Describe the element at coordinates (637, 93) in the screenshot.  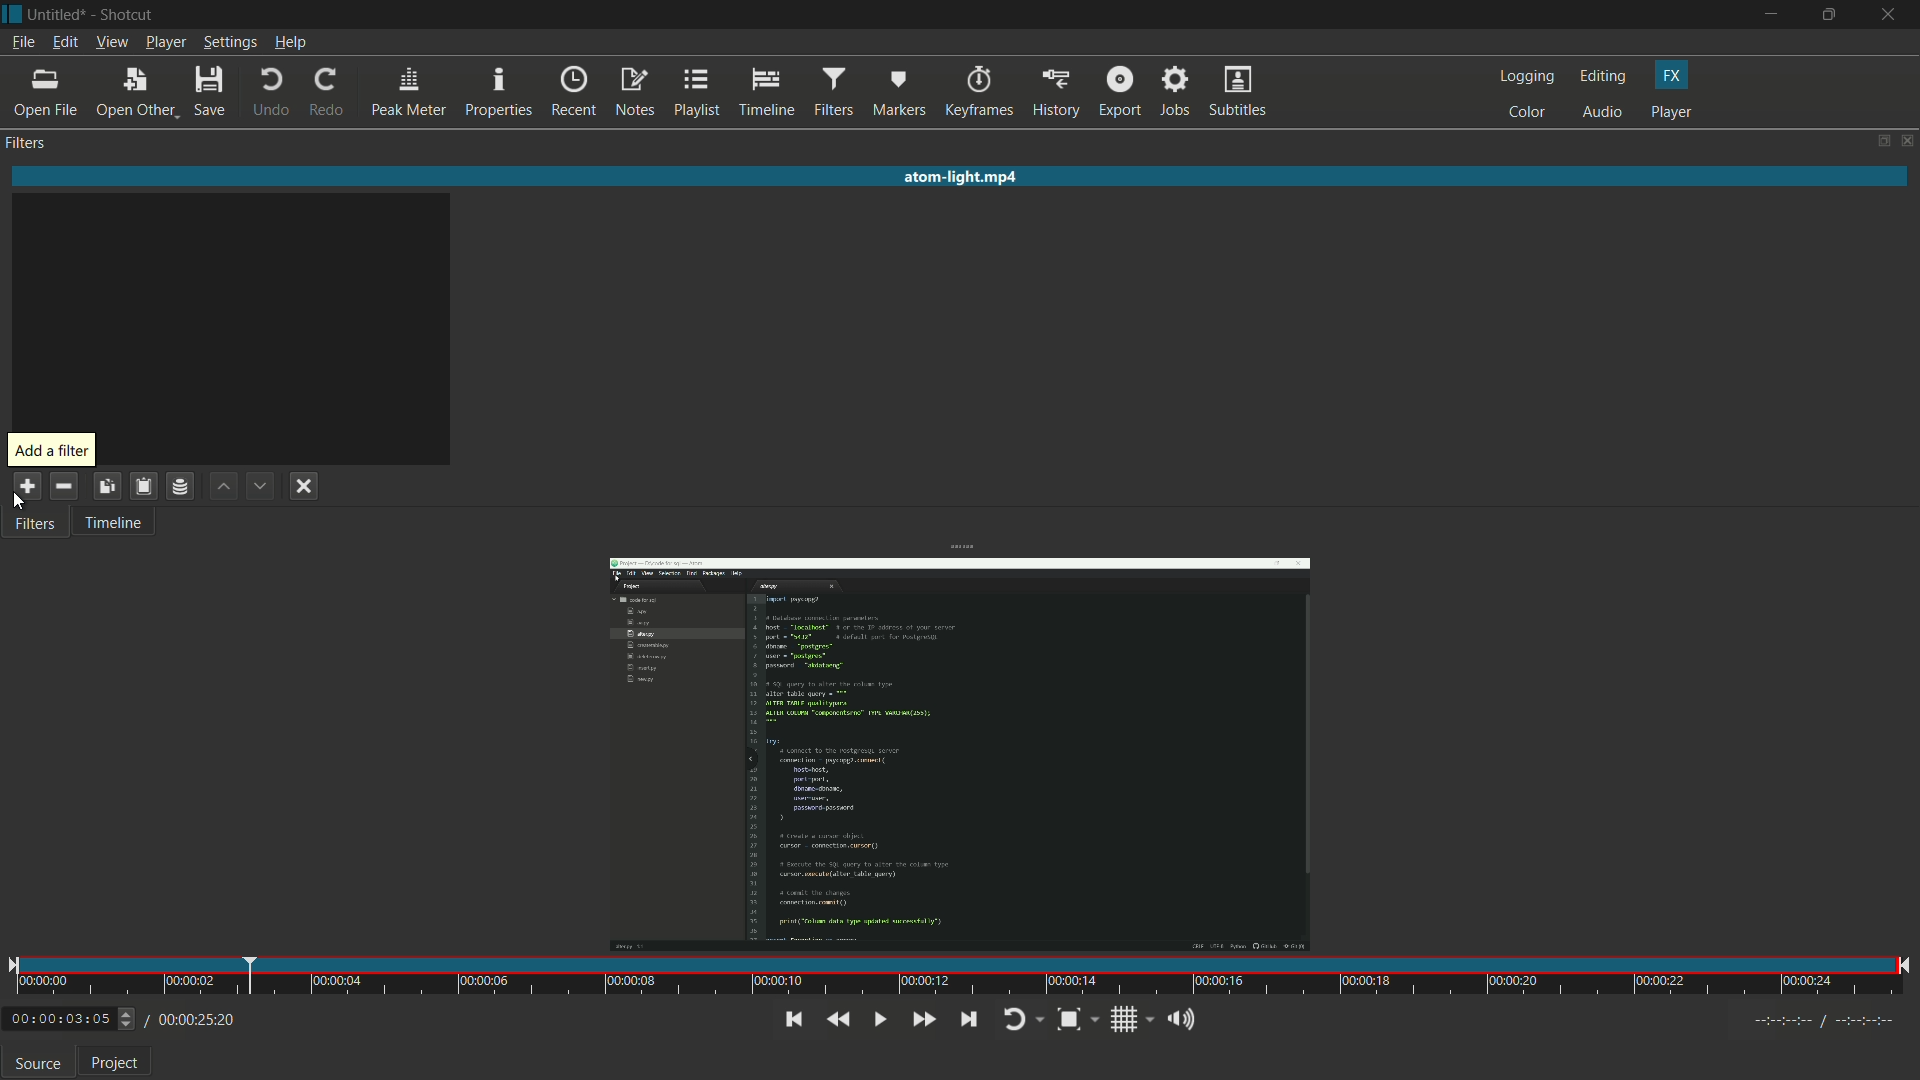
I see `notes` at that location.